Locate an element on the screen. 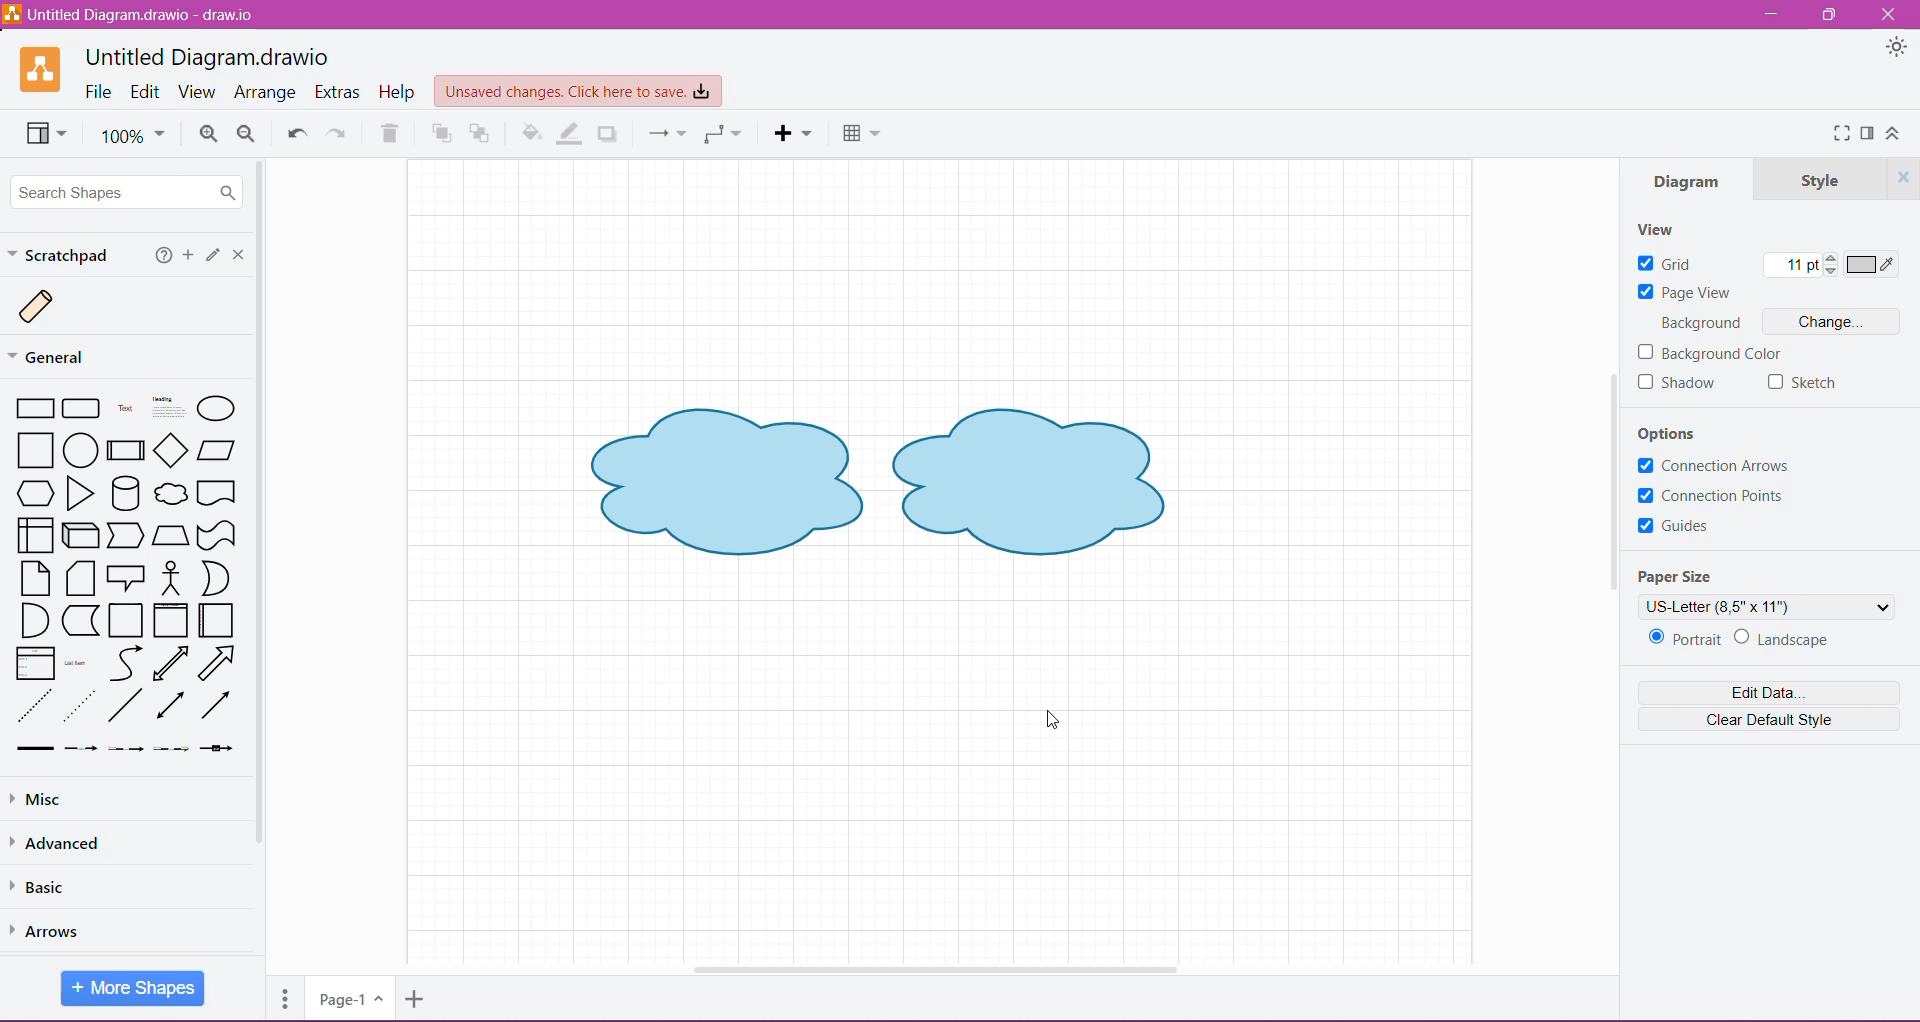 The height and width of the screenshot is (1022, 1920). Original Shape is located at coordinates (722, 485).